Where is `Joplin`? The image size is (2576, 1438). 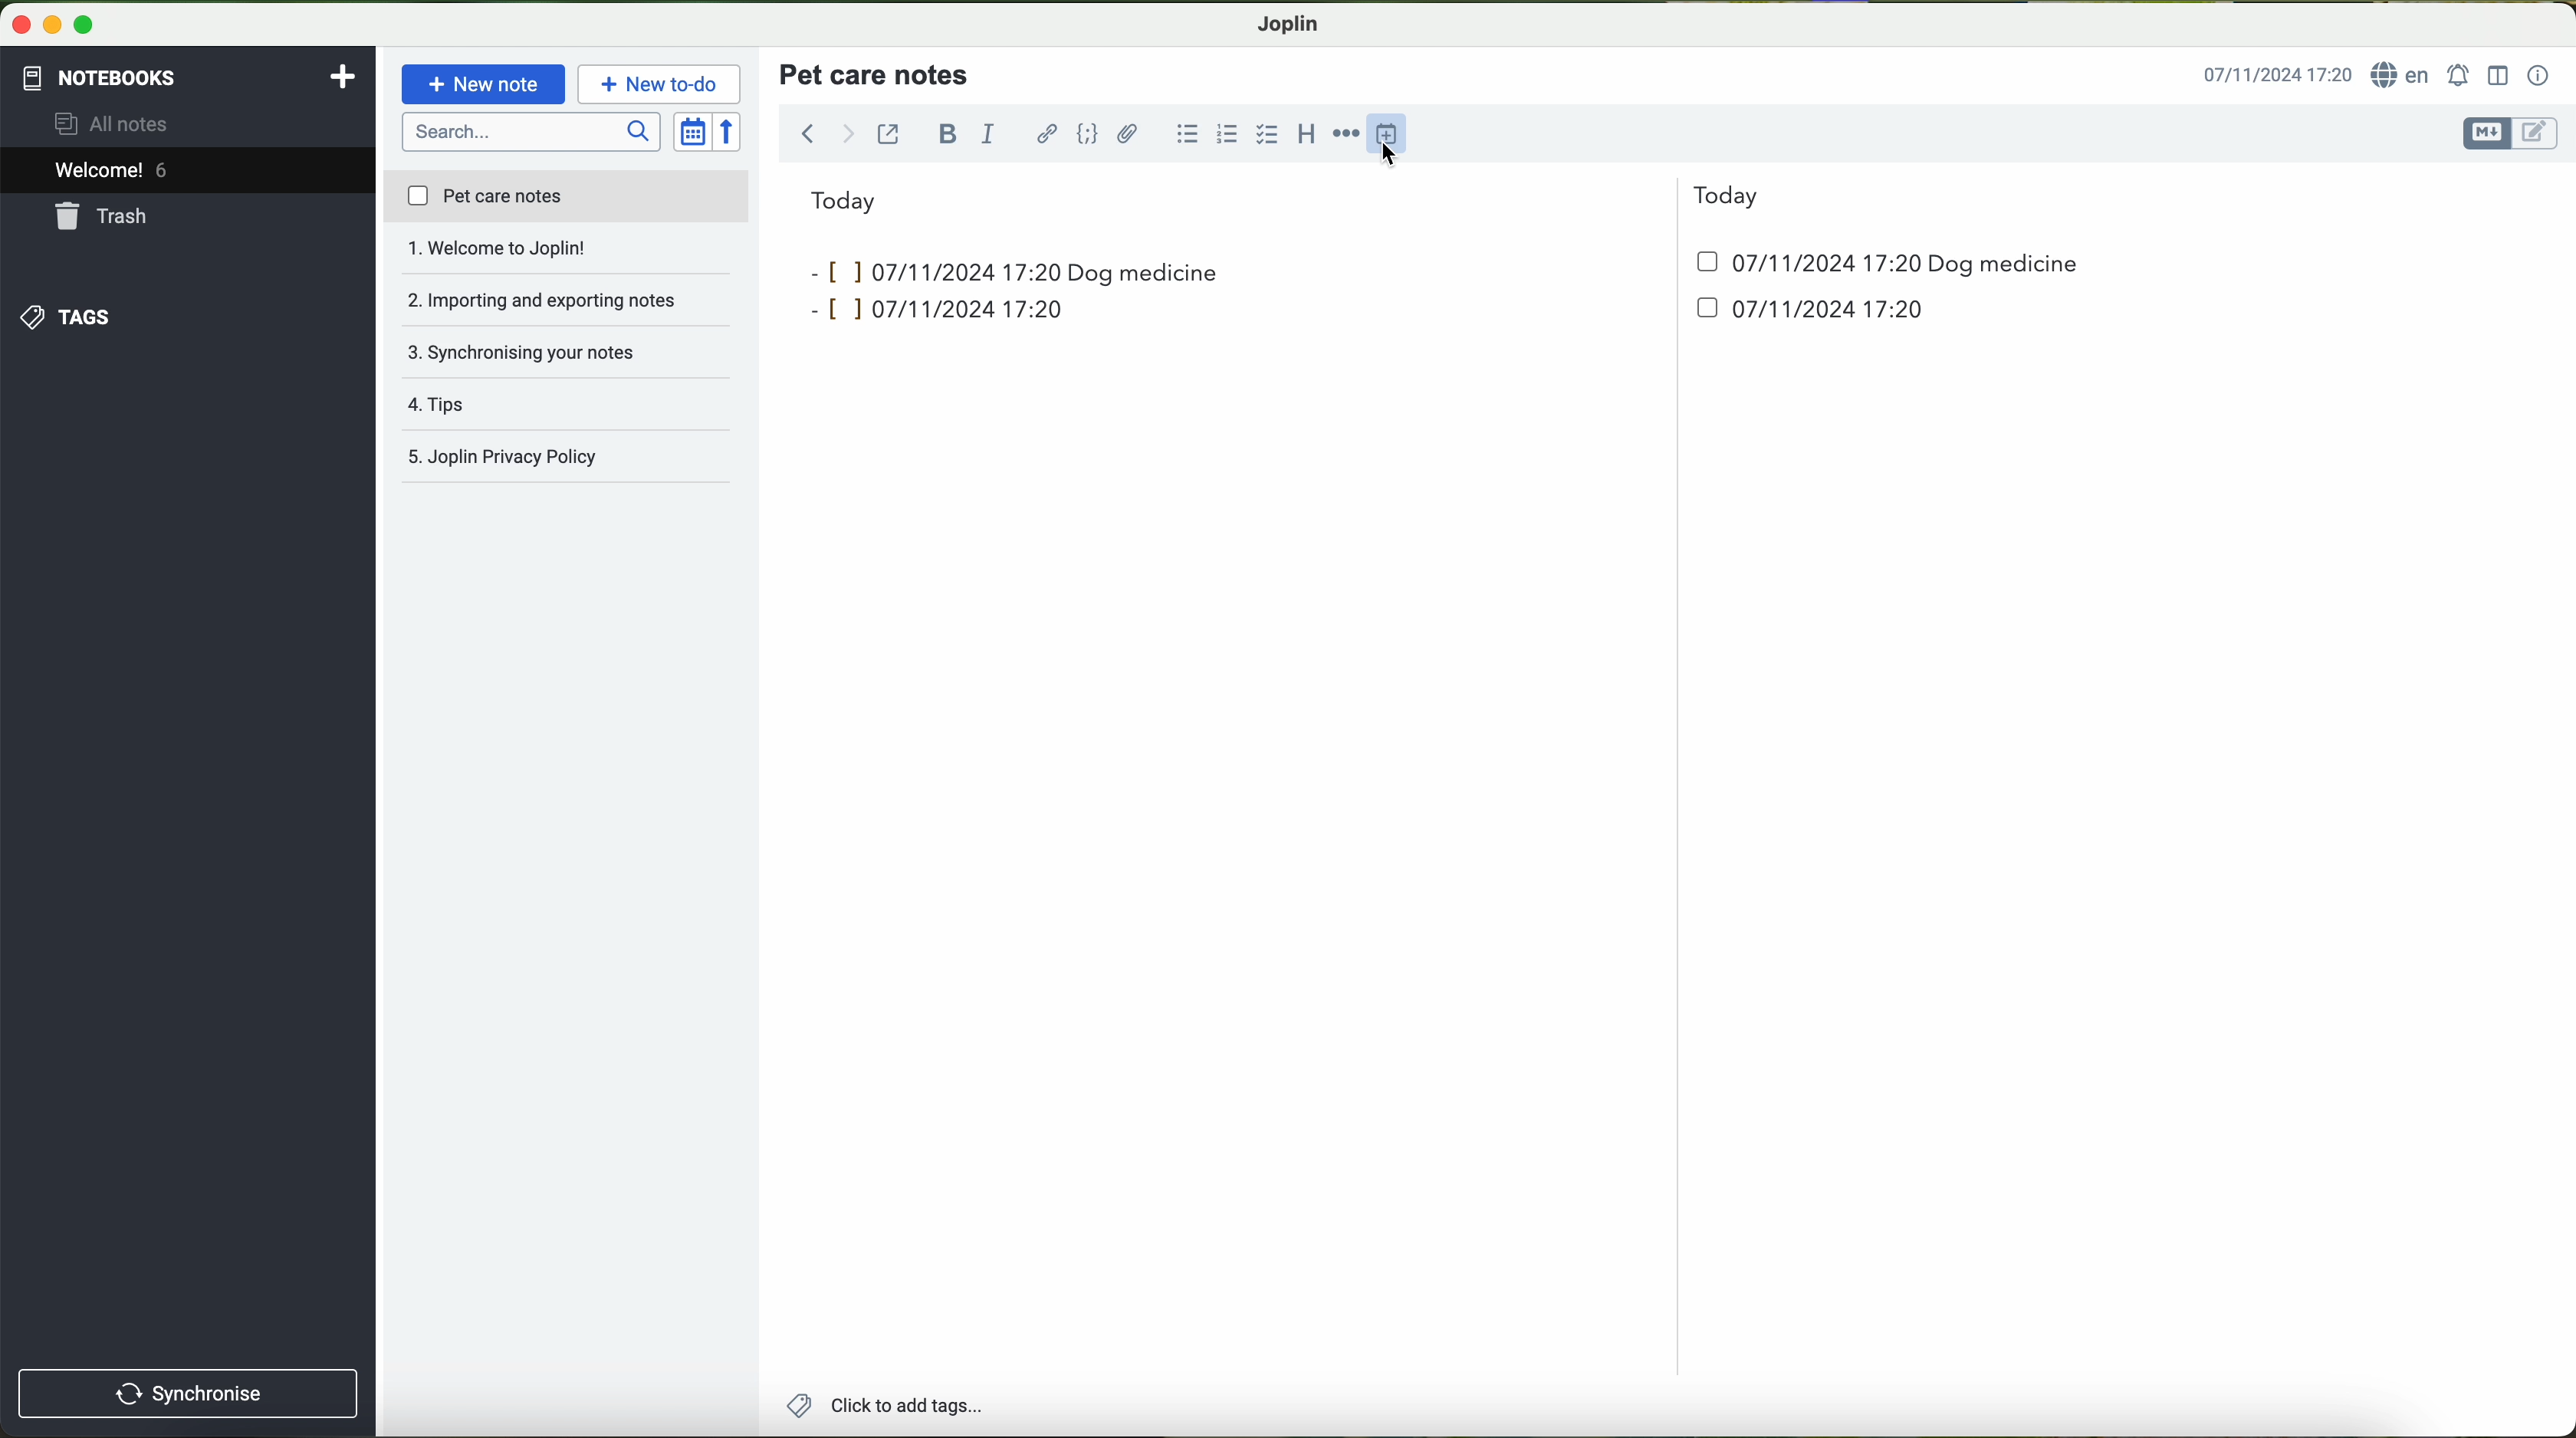
Joplin is located at coordinates (1289, 22).